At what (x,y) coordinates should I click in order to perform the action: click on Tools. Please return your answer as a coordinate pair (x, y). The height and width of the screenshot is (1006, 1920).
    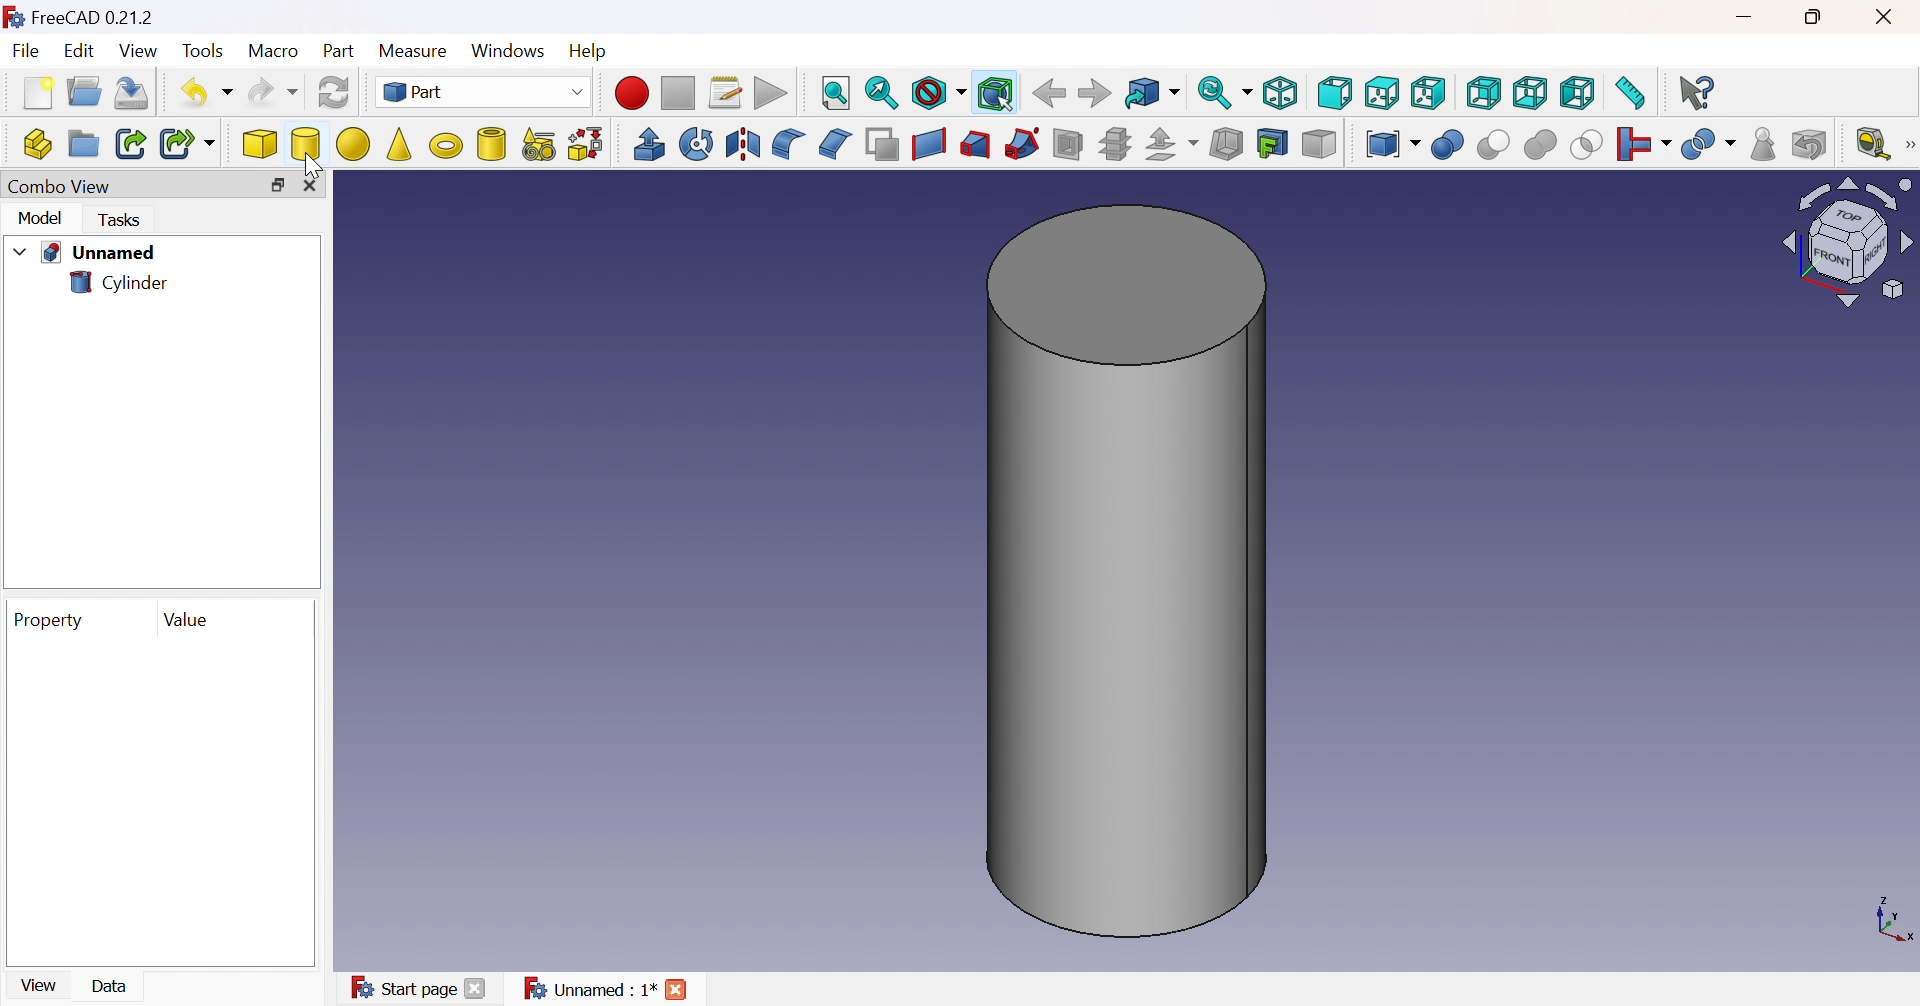
    Looking at the image, I should click on (205, 51).